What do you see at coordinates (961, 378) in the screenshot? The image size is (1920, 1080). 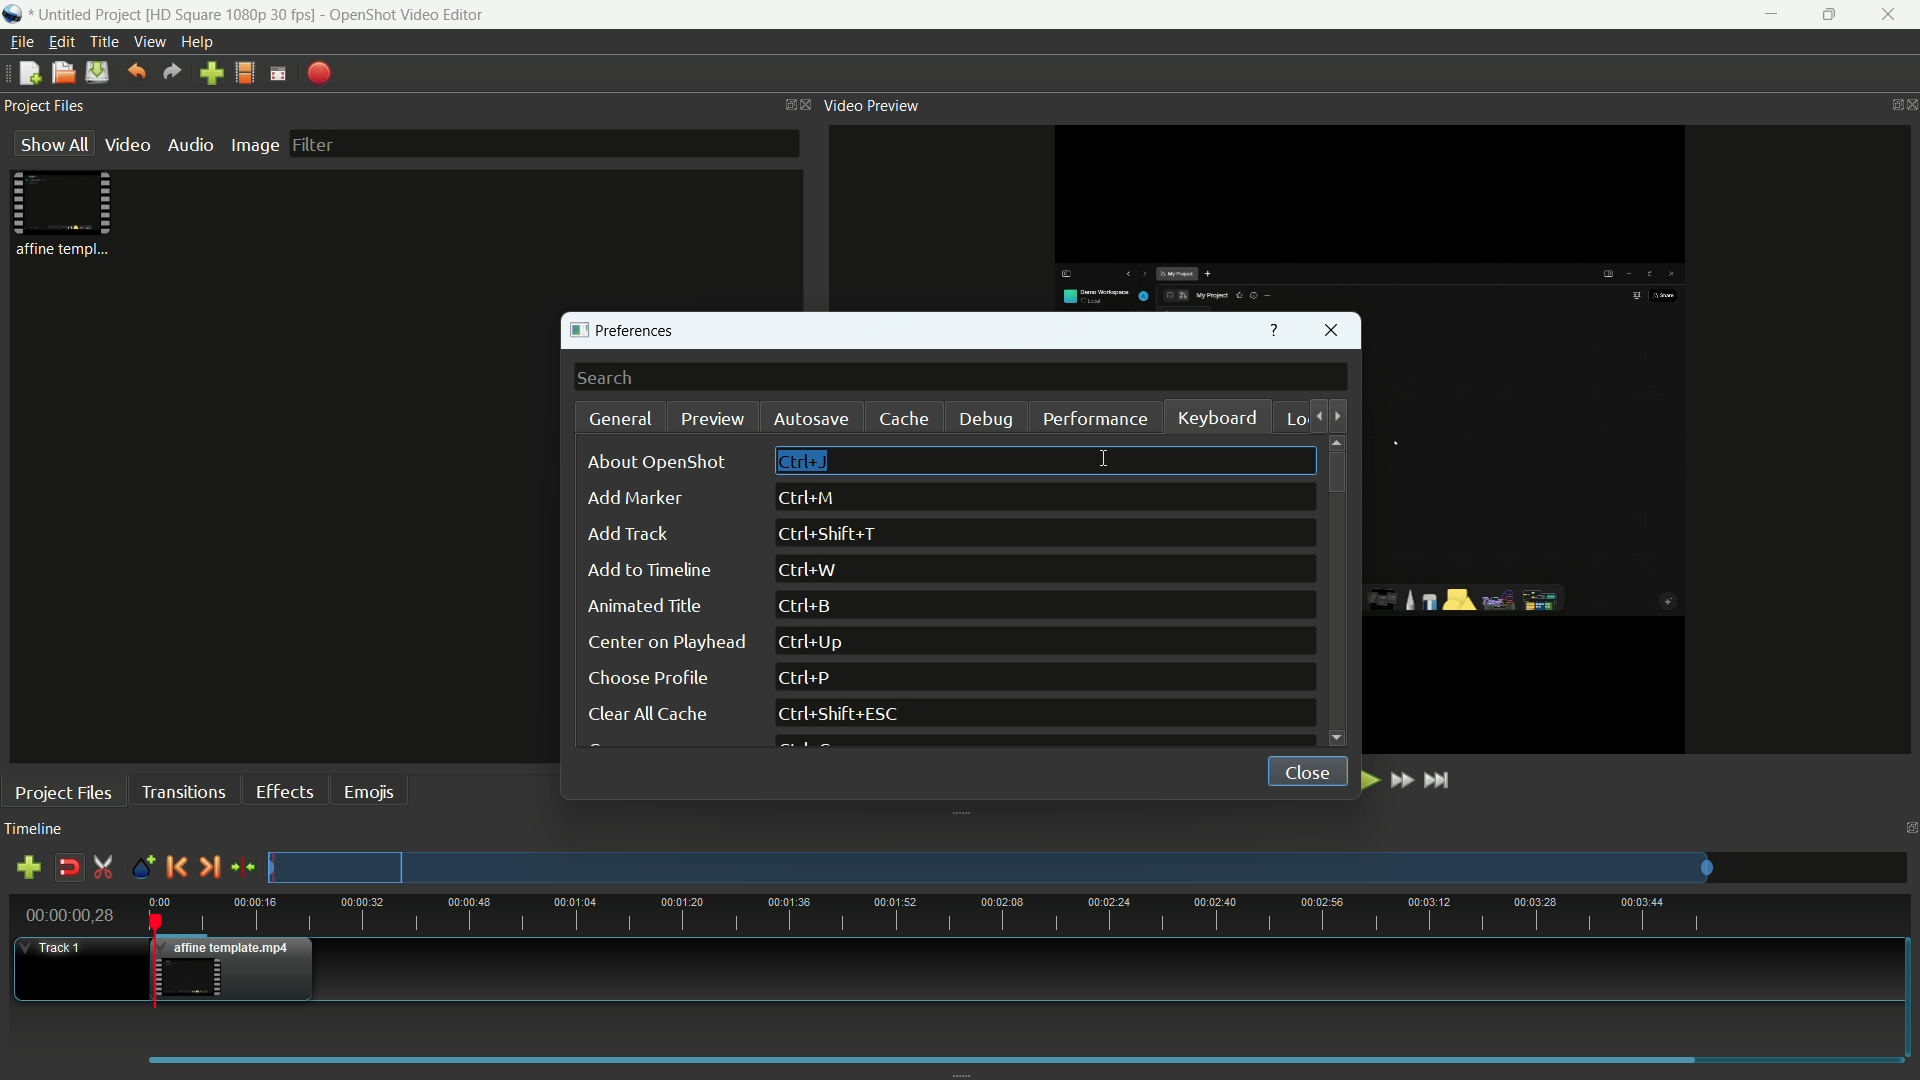 I see `search bar` at bounding box center [961, 378].